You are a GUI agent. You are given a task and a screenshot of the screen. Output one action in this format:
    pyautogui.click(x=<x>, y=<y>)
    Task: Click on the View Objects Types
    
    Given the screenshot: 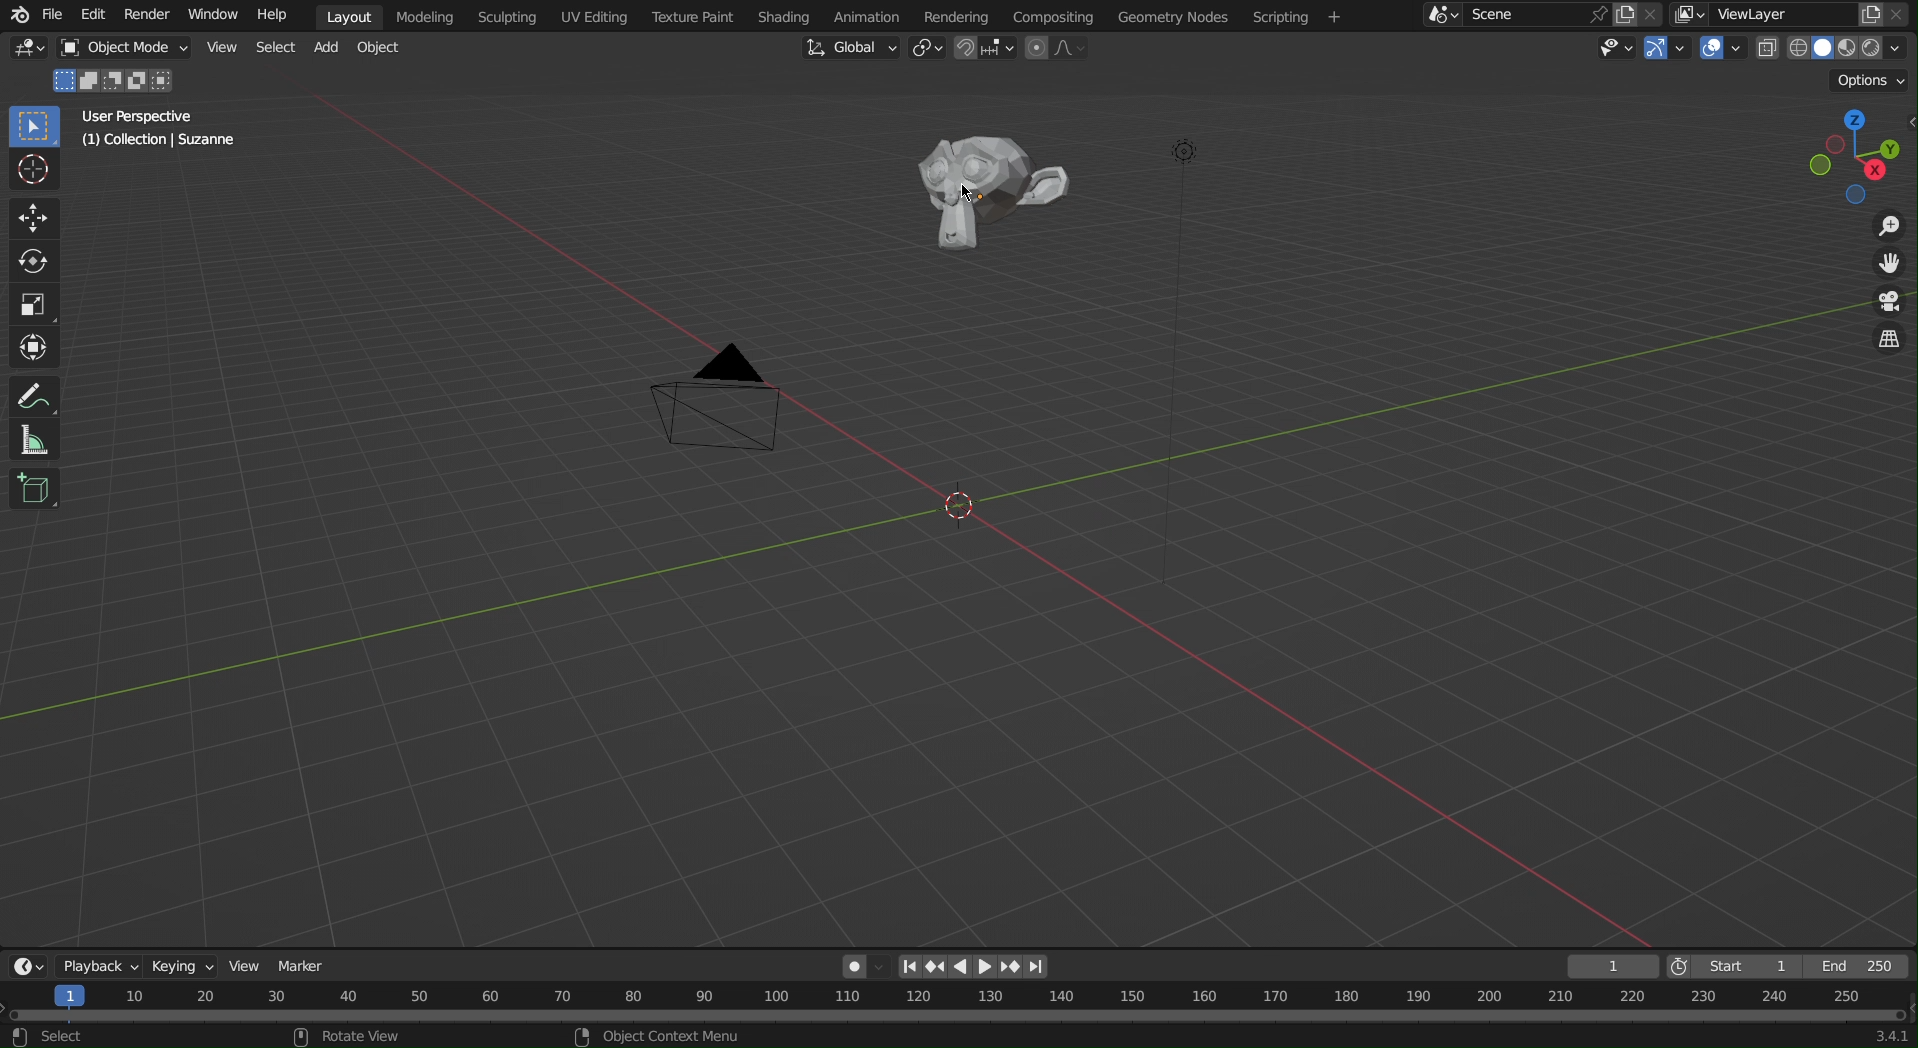 What is the action you would take?
    pyautogui.click(x=1619, y=47)
    